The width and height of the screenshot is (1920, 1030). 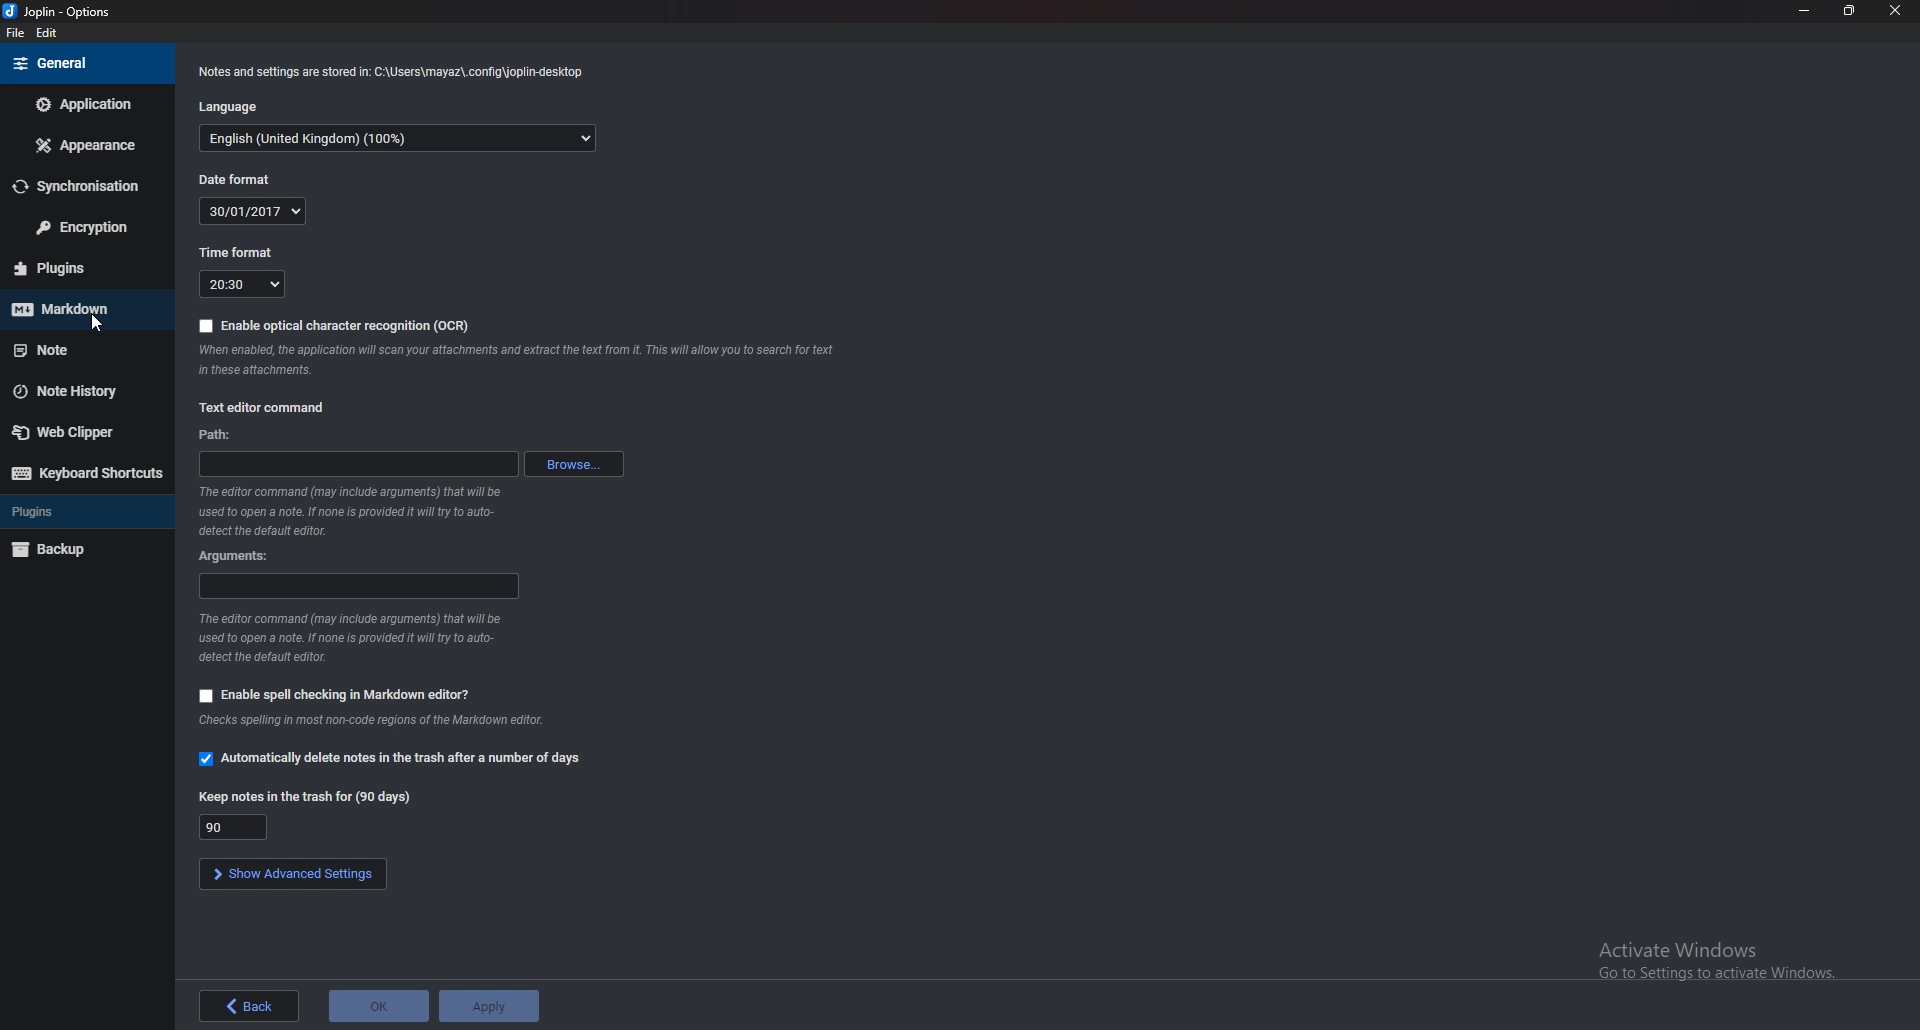 I want to click on info, so click(x=516, y=360).